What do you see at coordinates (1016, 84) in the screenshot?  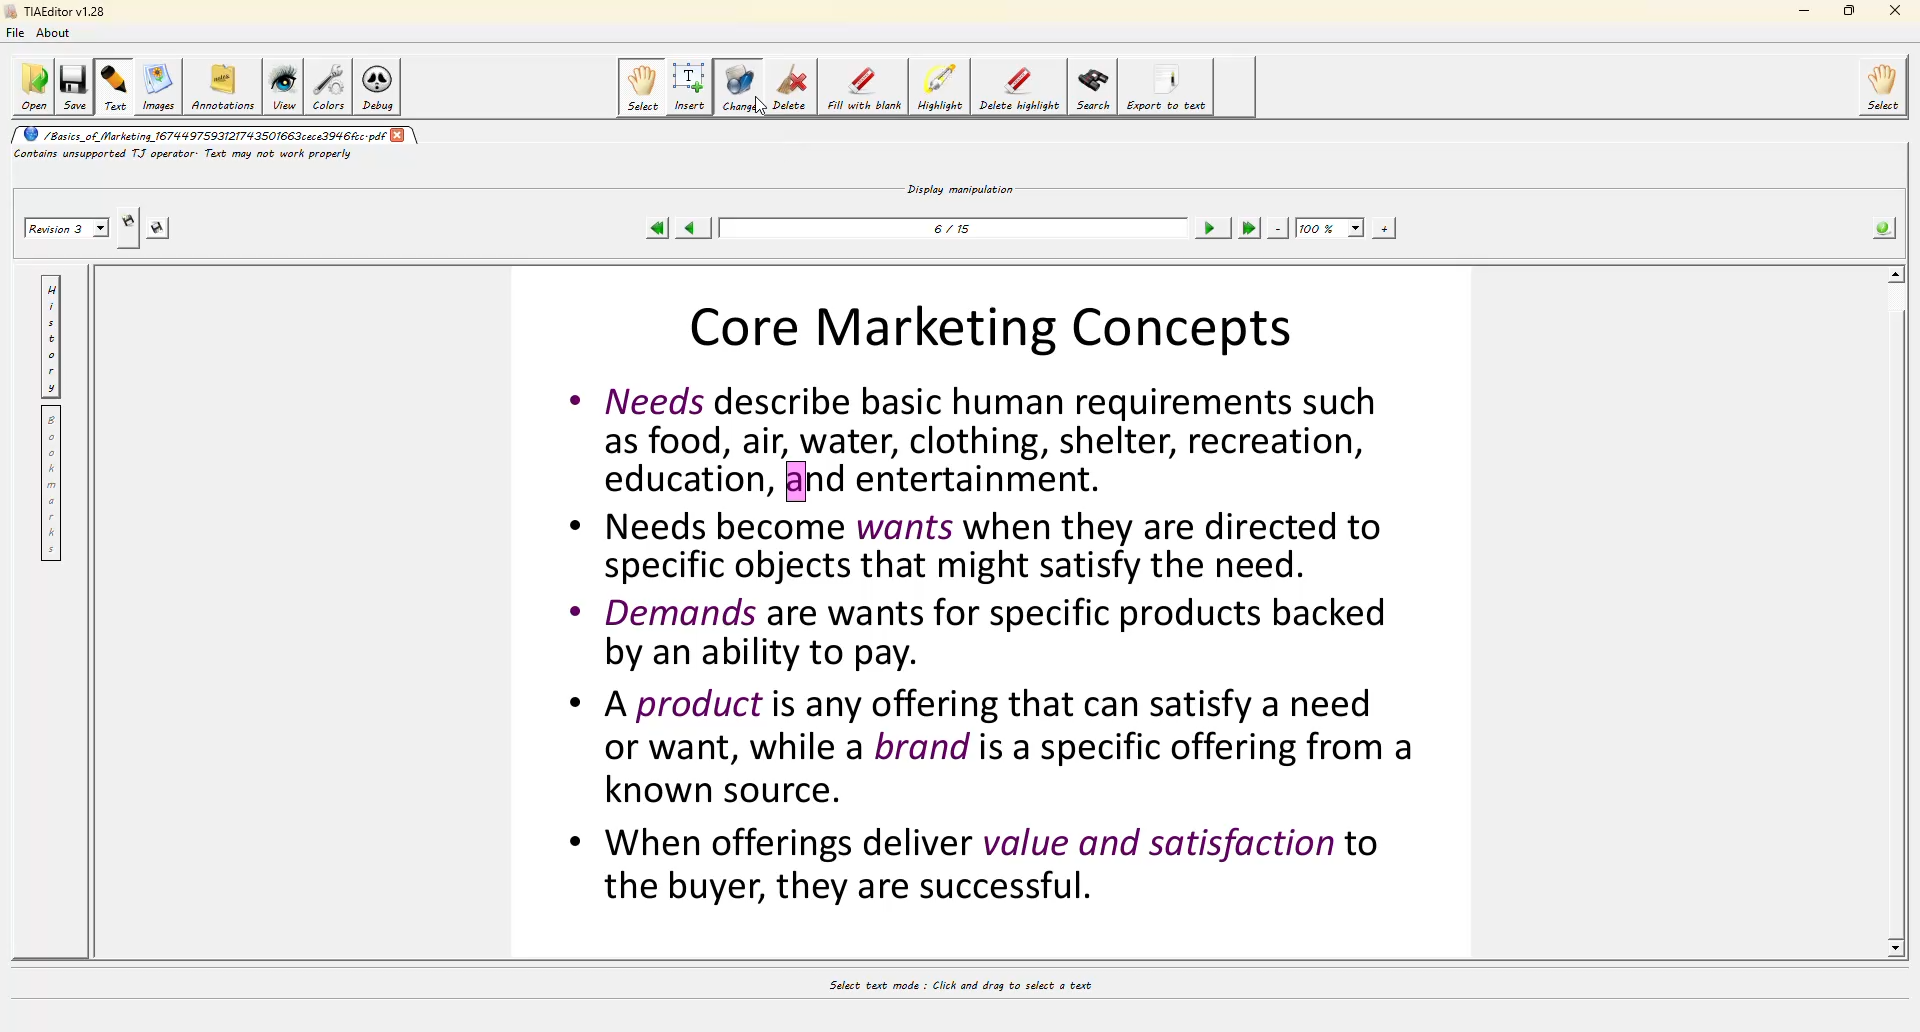 I see `delete highlight` at bounding box center [1016, 84].